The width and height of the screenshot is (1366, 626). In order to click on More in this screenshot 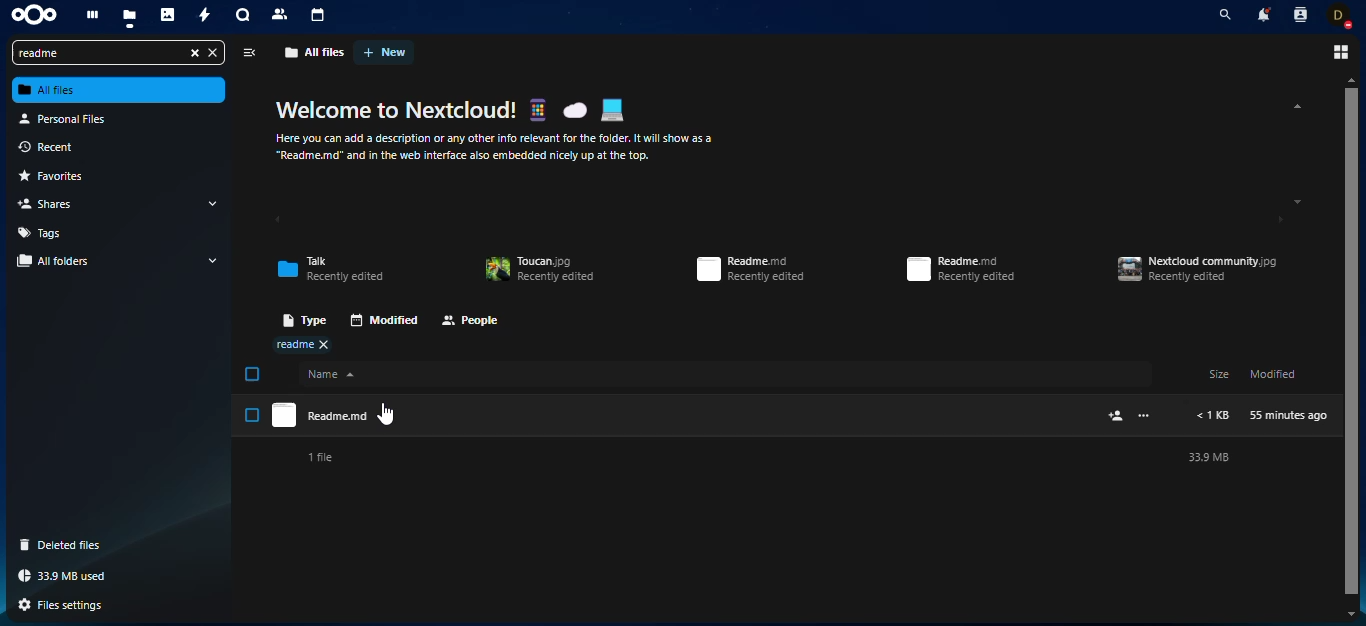, I will do `click(1144, 415)`.